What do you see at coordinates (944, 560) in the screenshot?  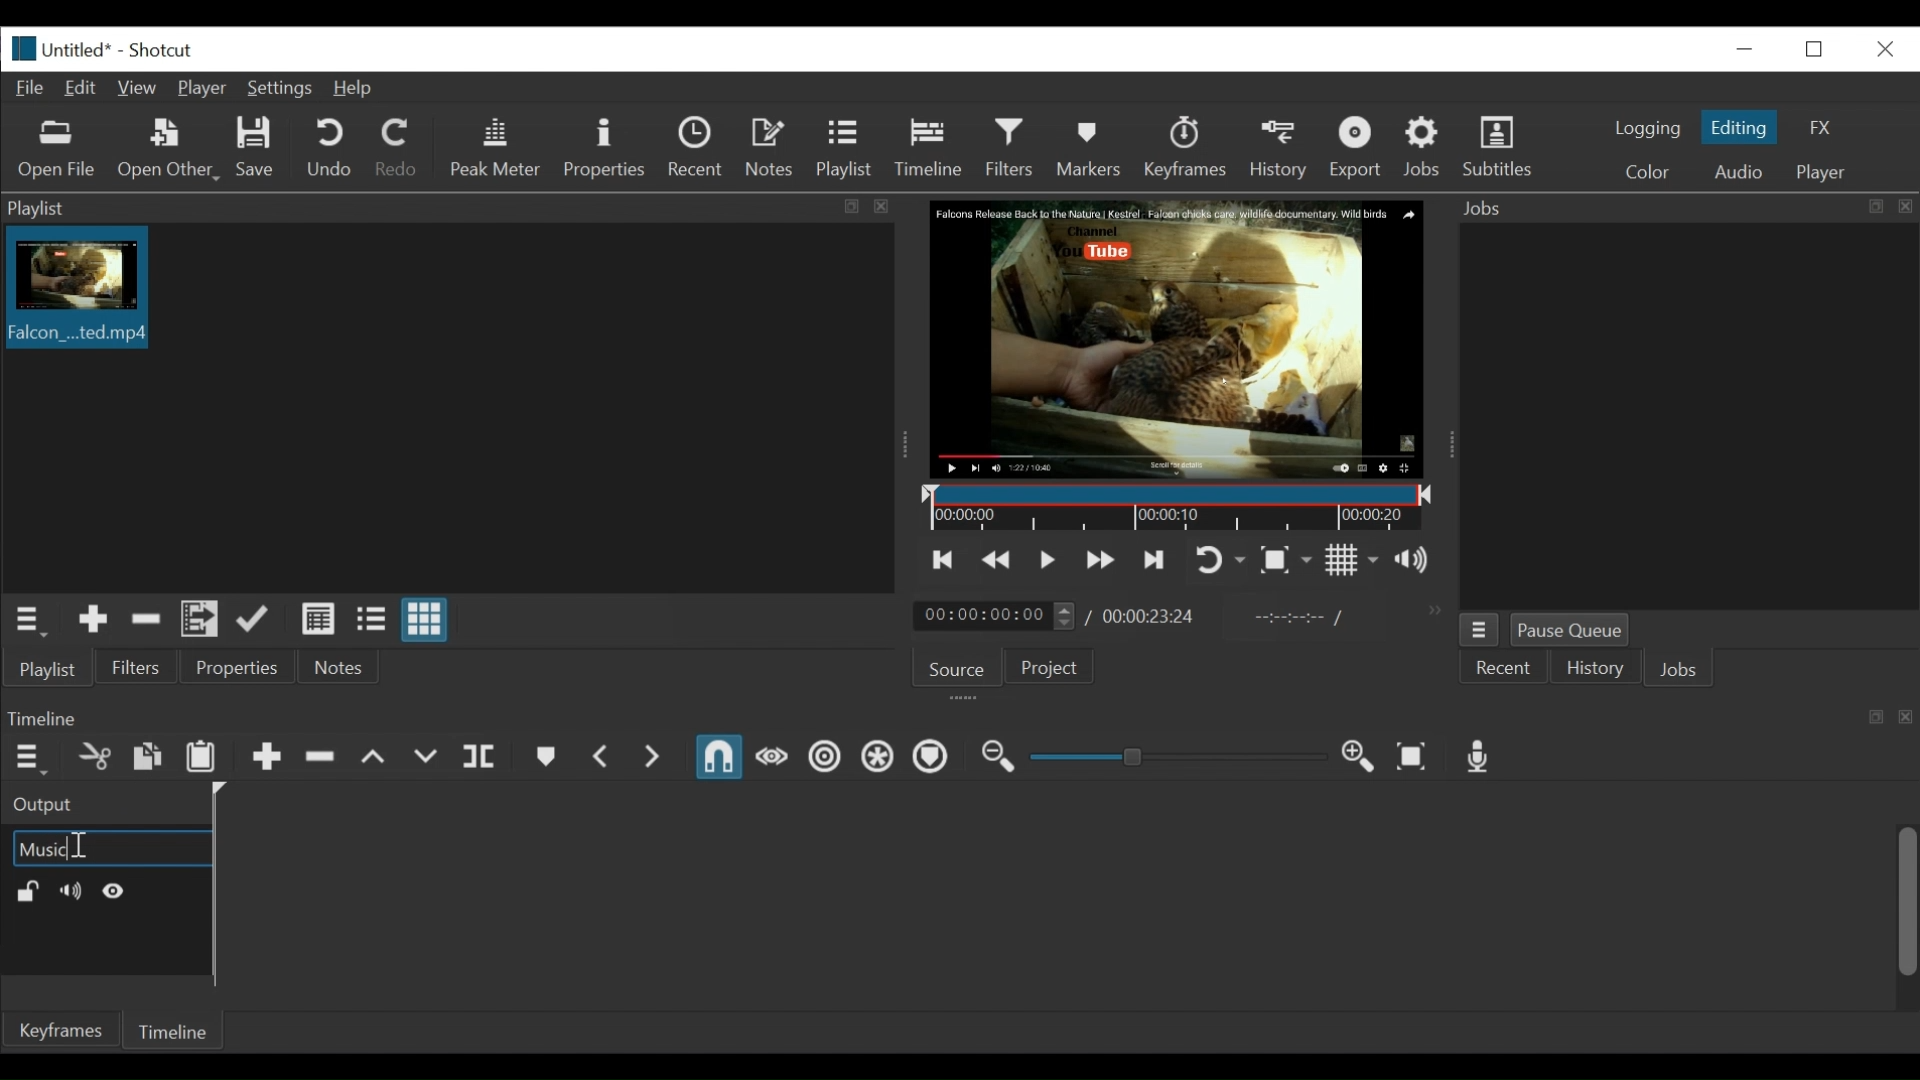 I see `Skip to the previous point` at bounding box center [944, 560].